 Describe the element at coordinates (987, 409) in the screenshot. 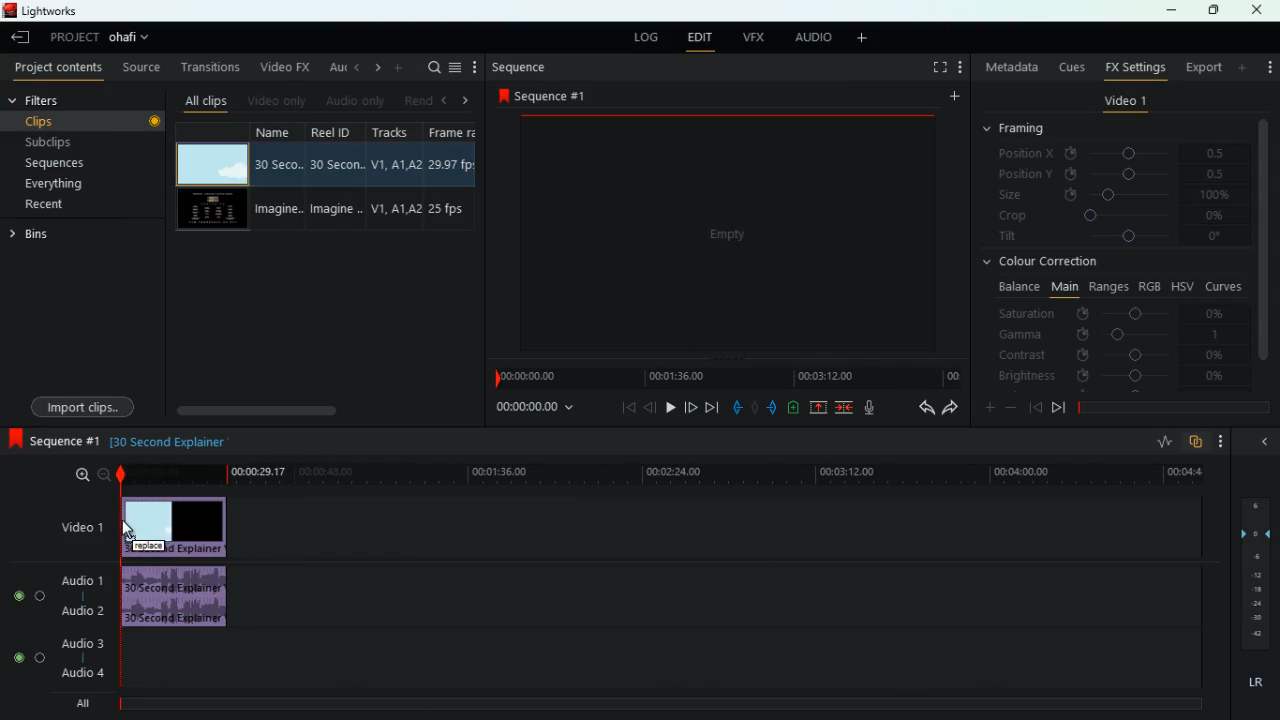

I see `plus` at that location.